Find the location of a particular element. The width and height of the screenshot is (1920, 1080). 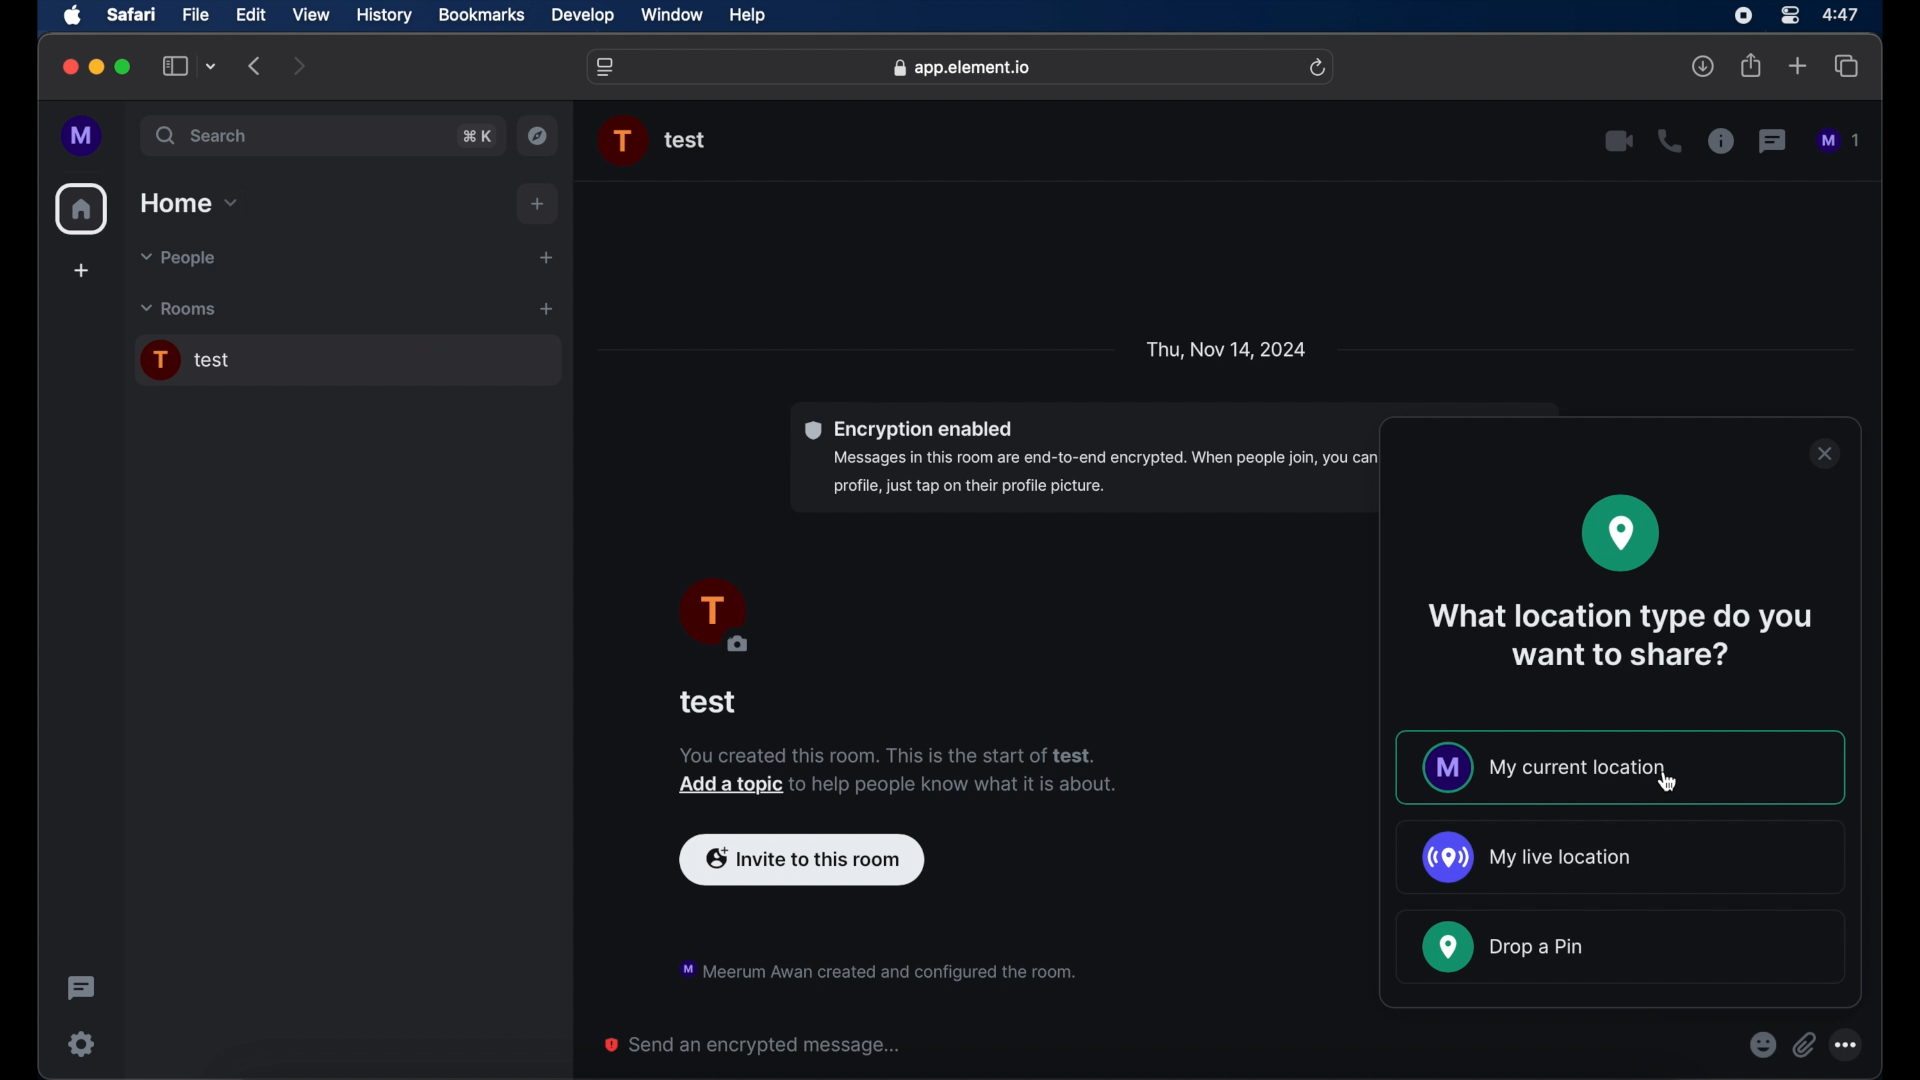

bookmarks is located at coordinates (481, 15).